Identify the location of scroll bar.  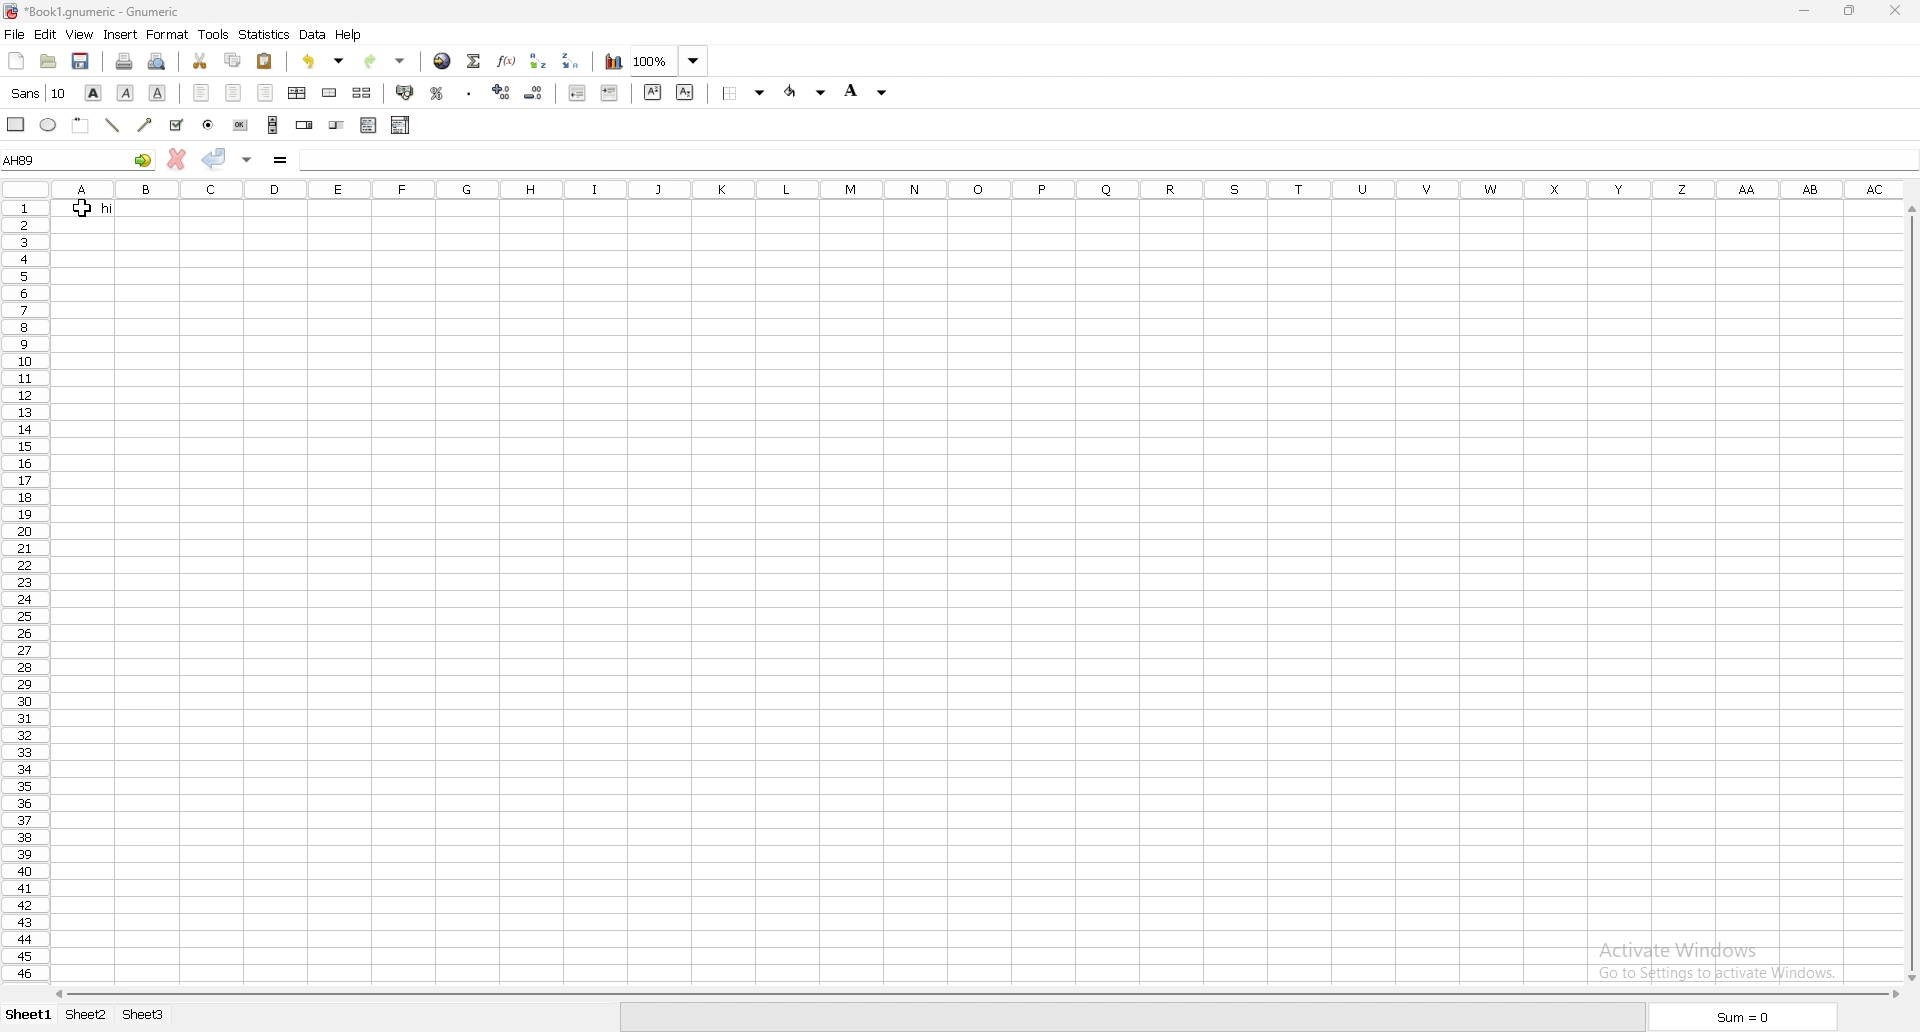
(274, 125).